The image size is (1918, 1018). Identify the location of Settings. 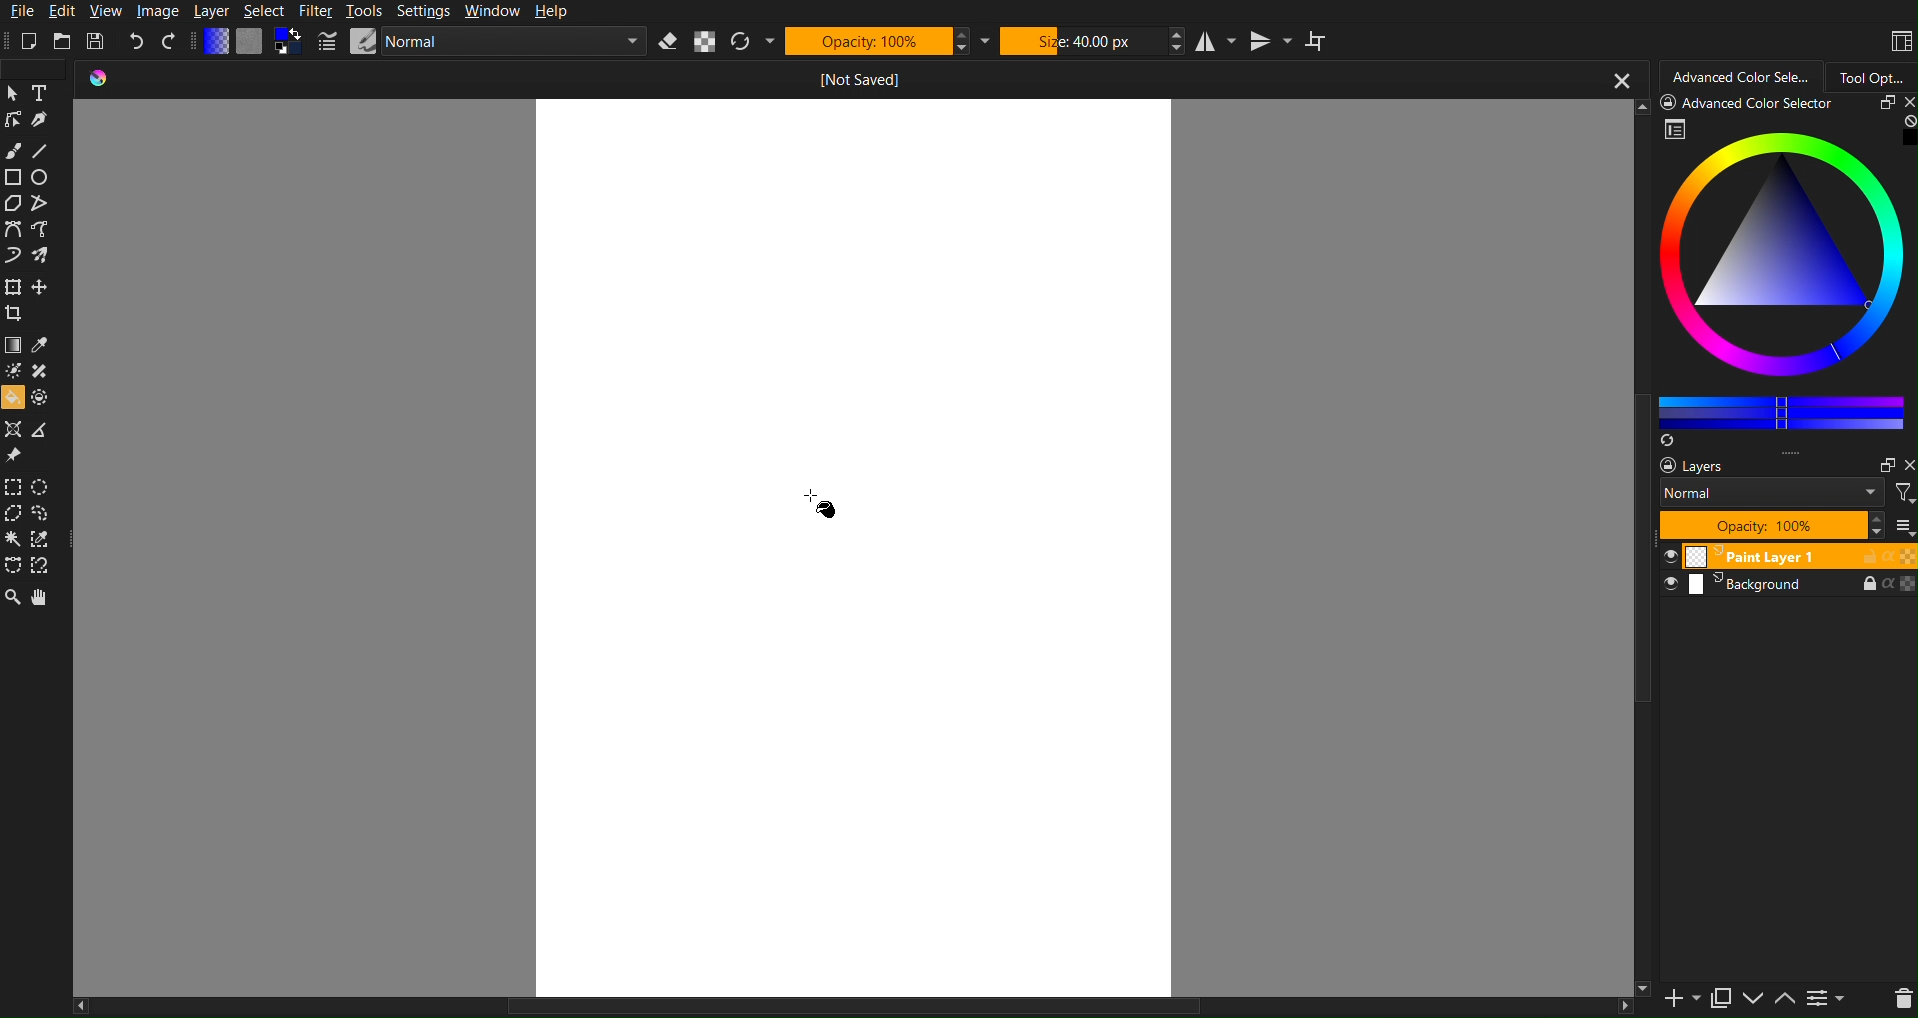
(422, 12).